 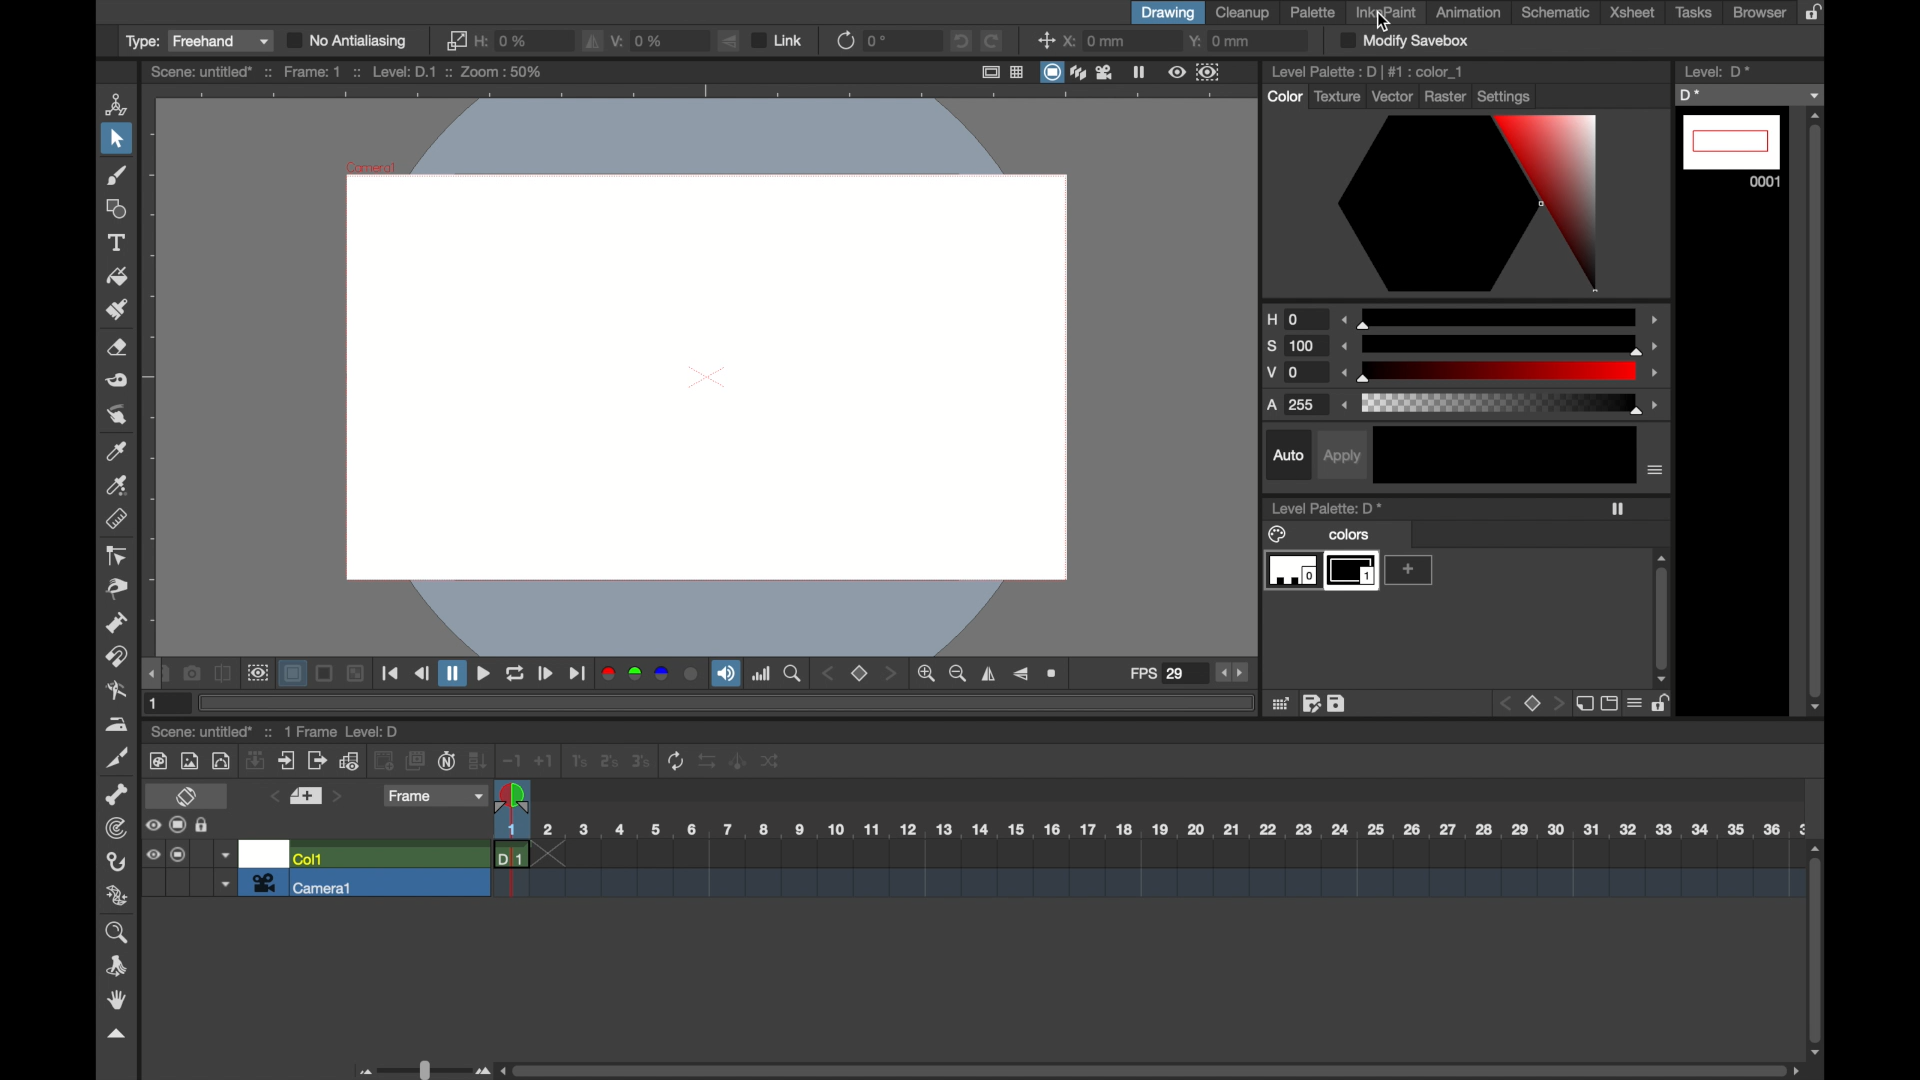 What do you see at coordinates (1017, 70) in the screenshot?
I see `table` at bounding box center [1017, 70].